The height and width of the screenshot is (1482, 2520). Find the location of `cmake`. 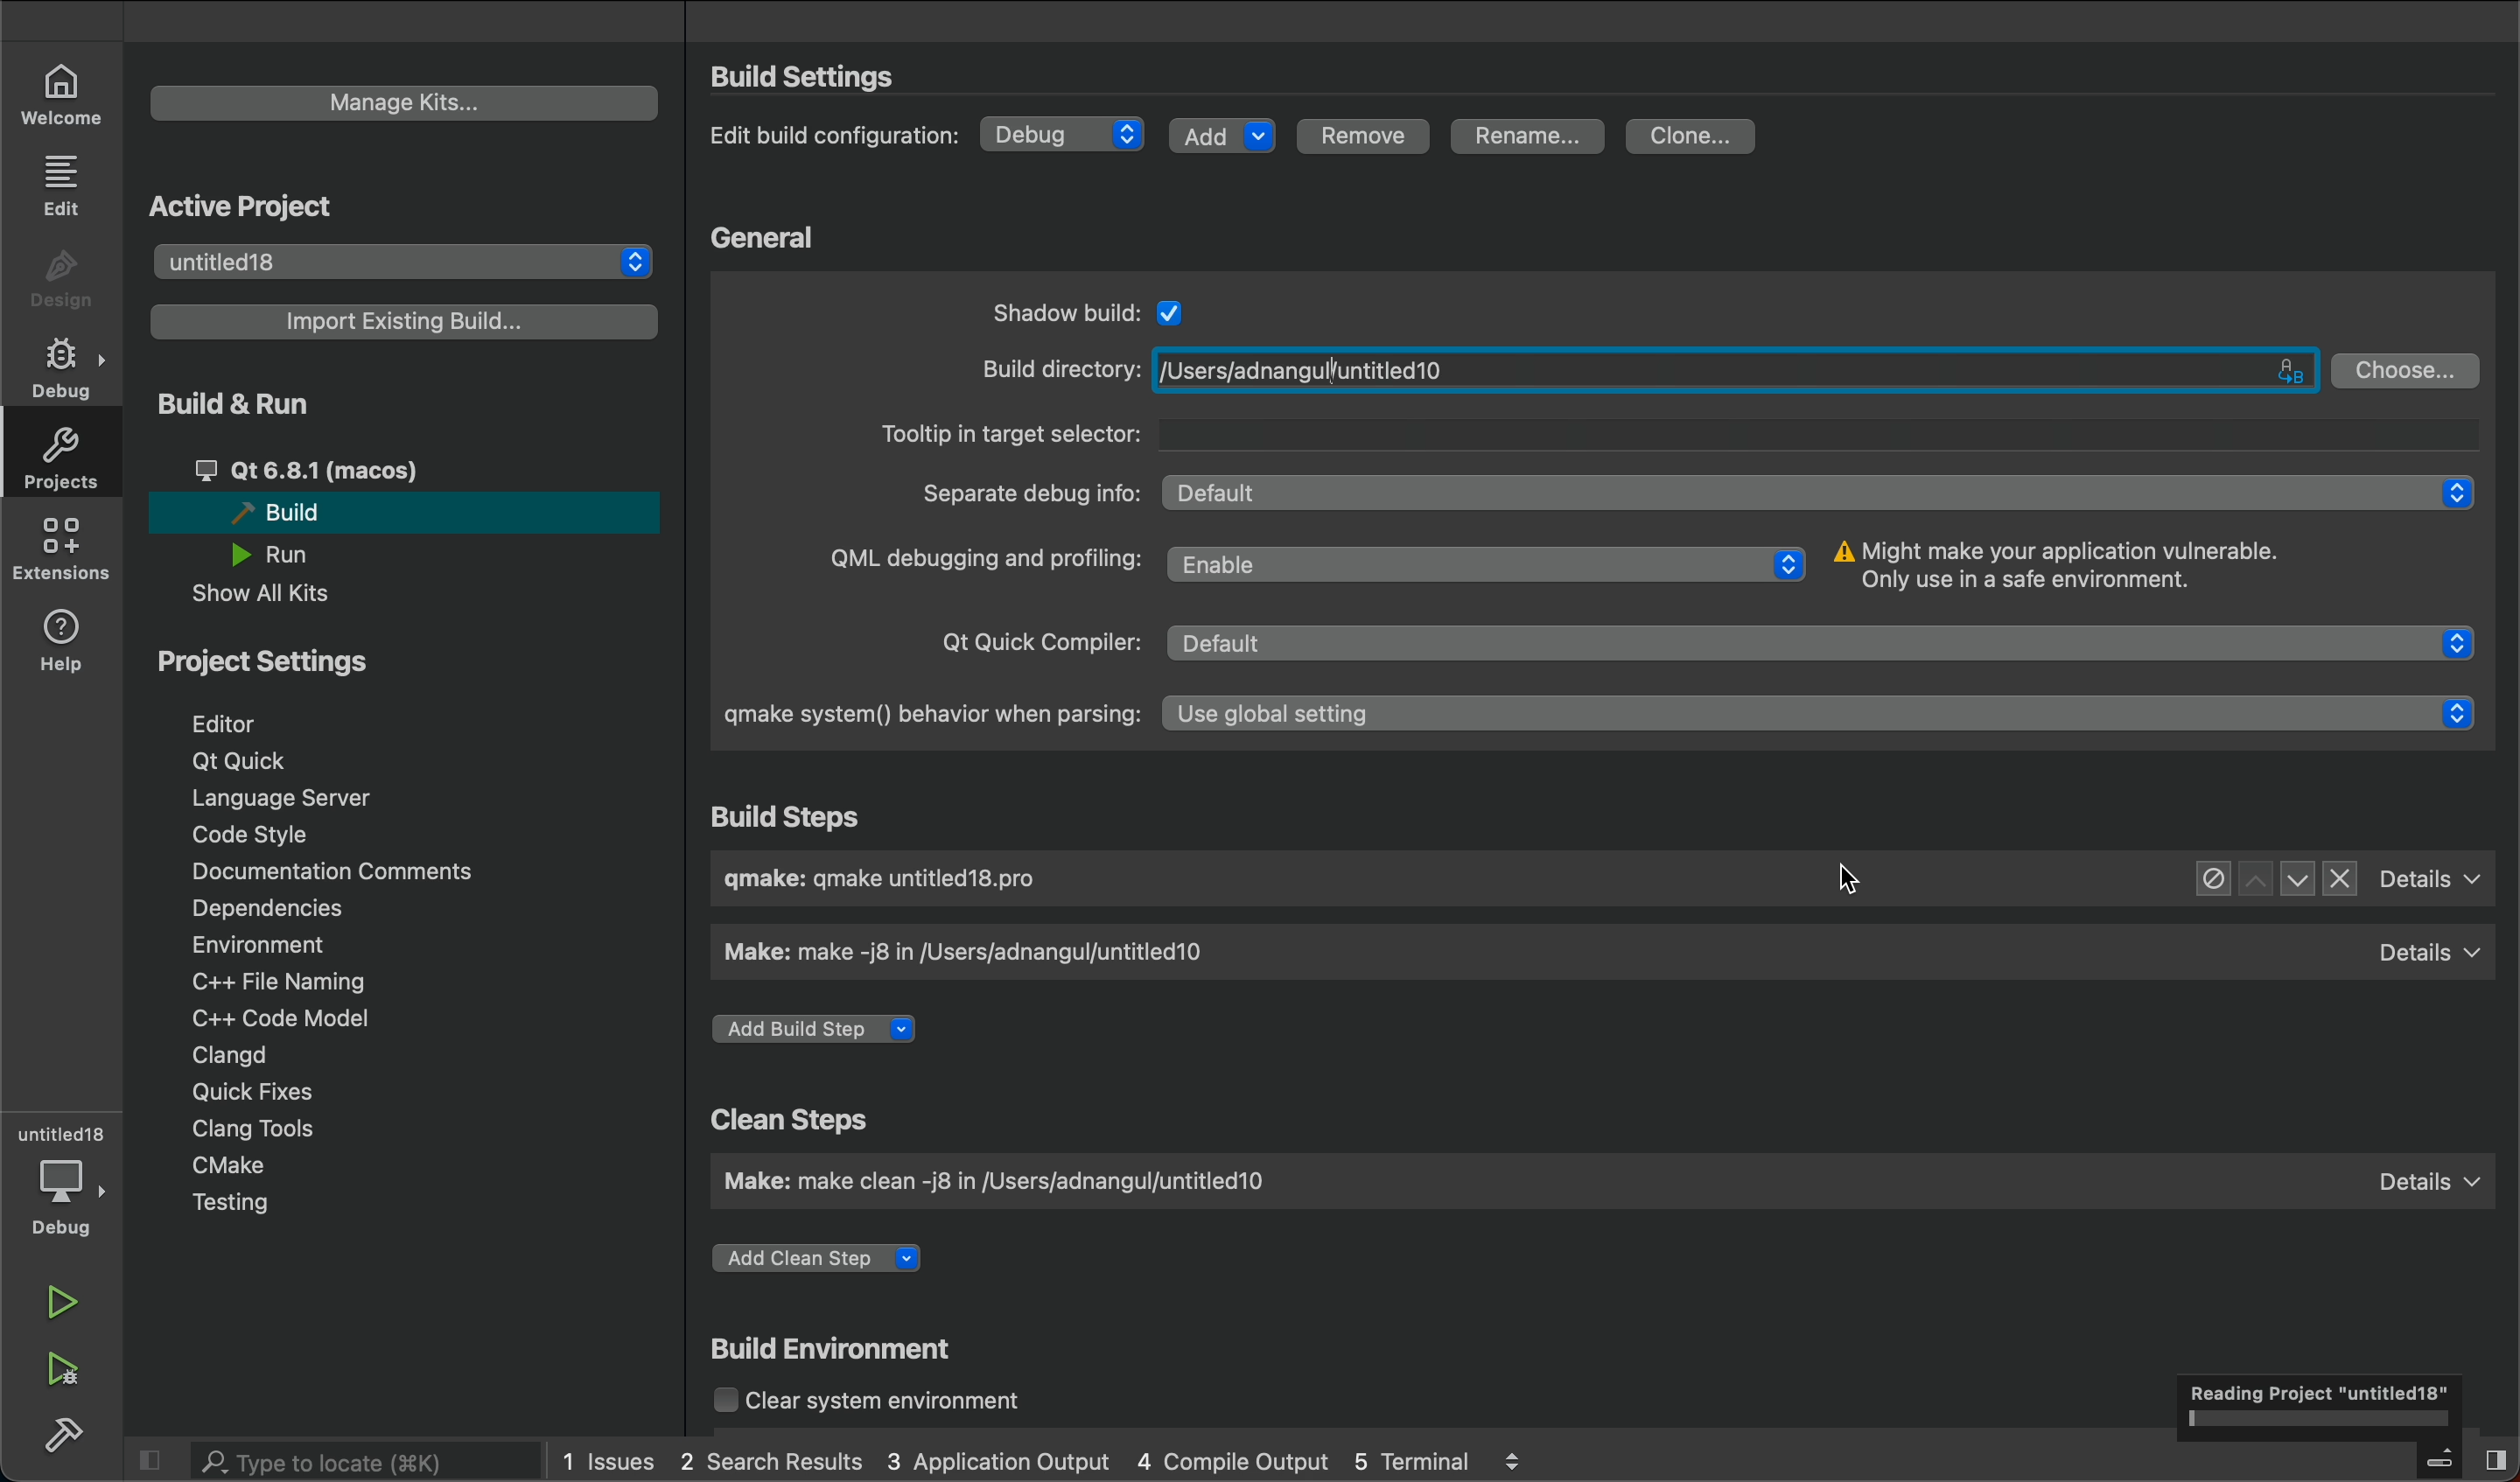

cmake is located at coordinates (235, 1165).